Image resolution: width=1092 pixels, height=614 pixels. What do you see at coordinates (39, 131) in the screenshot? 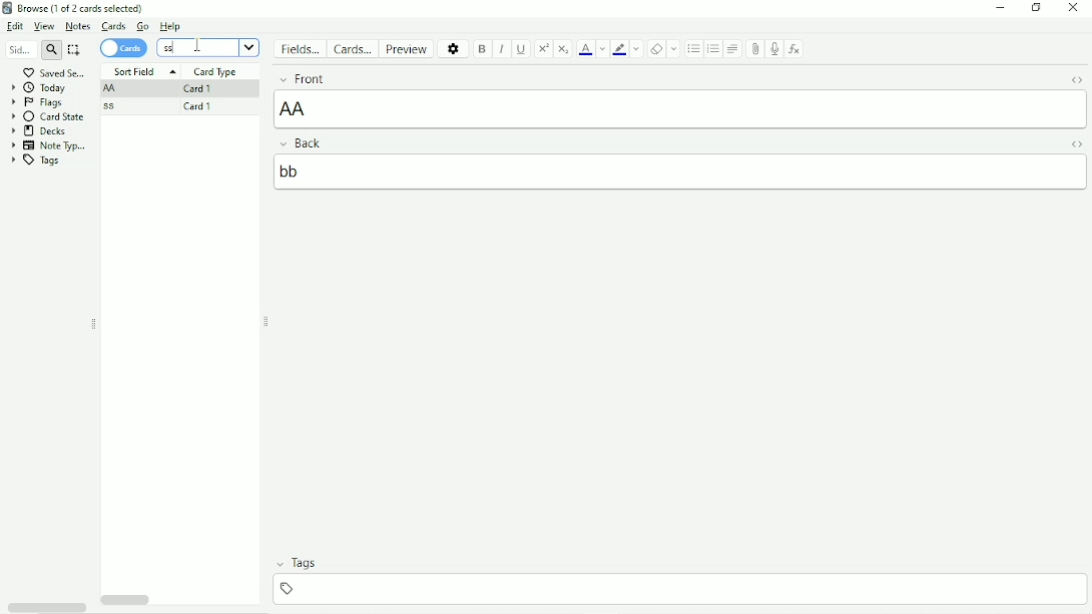
I see `Decks` at bounding box center [39, 131].